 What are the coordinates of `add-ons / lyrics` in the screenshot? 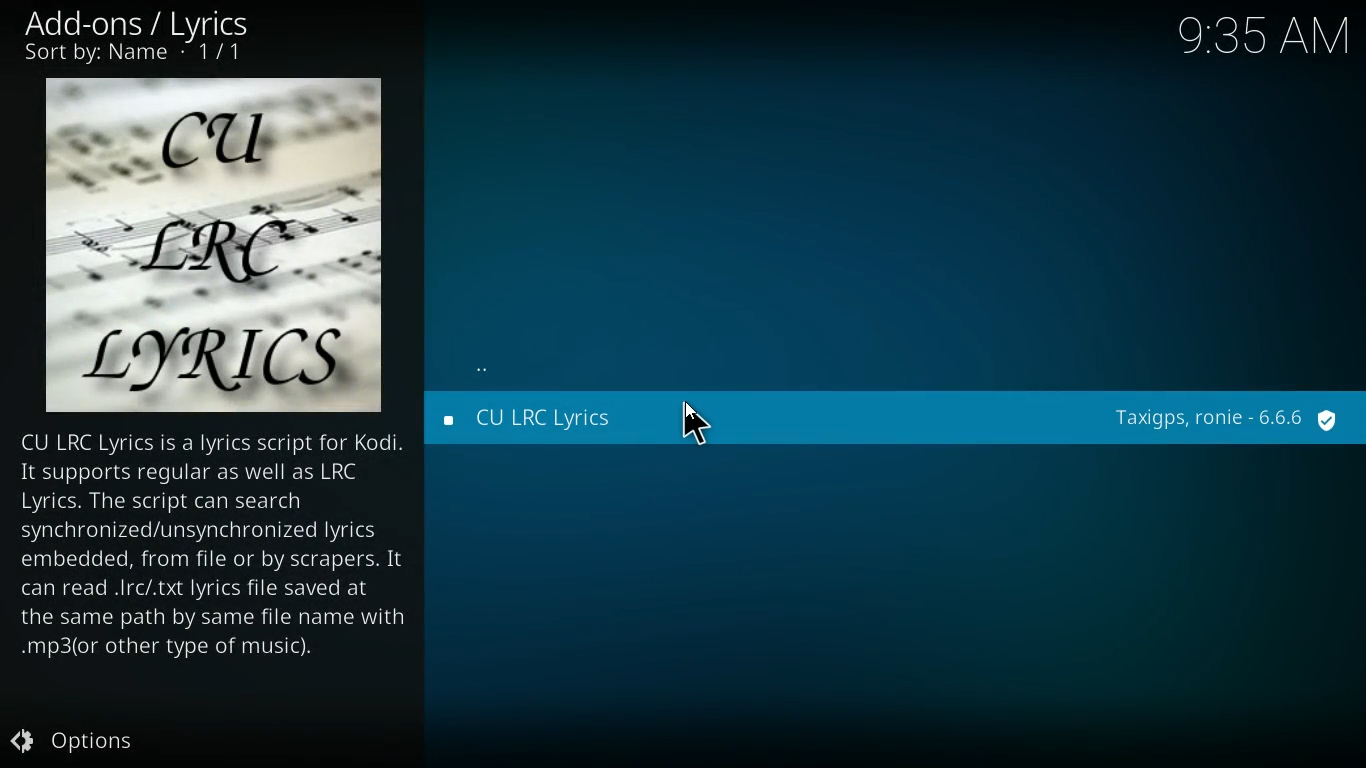 It's located at (143, 23).